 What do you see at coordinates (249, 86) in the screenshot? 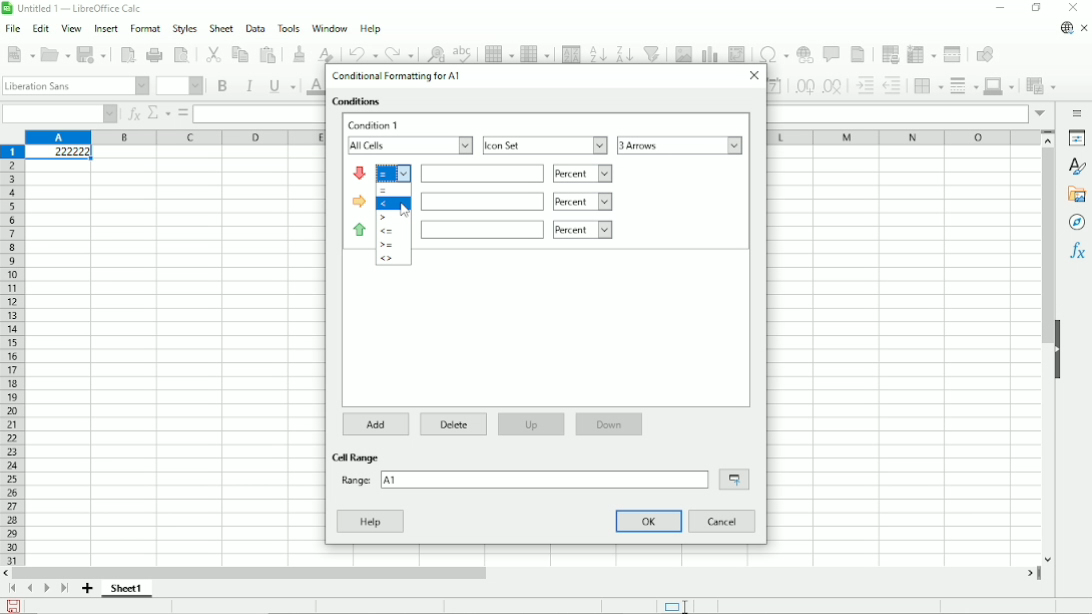
I see `Italic` at bounding box center [249, 86].